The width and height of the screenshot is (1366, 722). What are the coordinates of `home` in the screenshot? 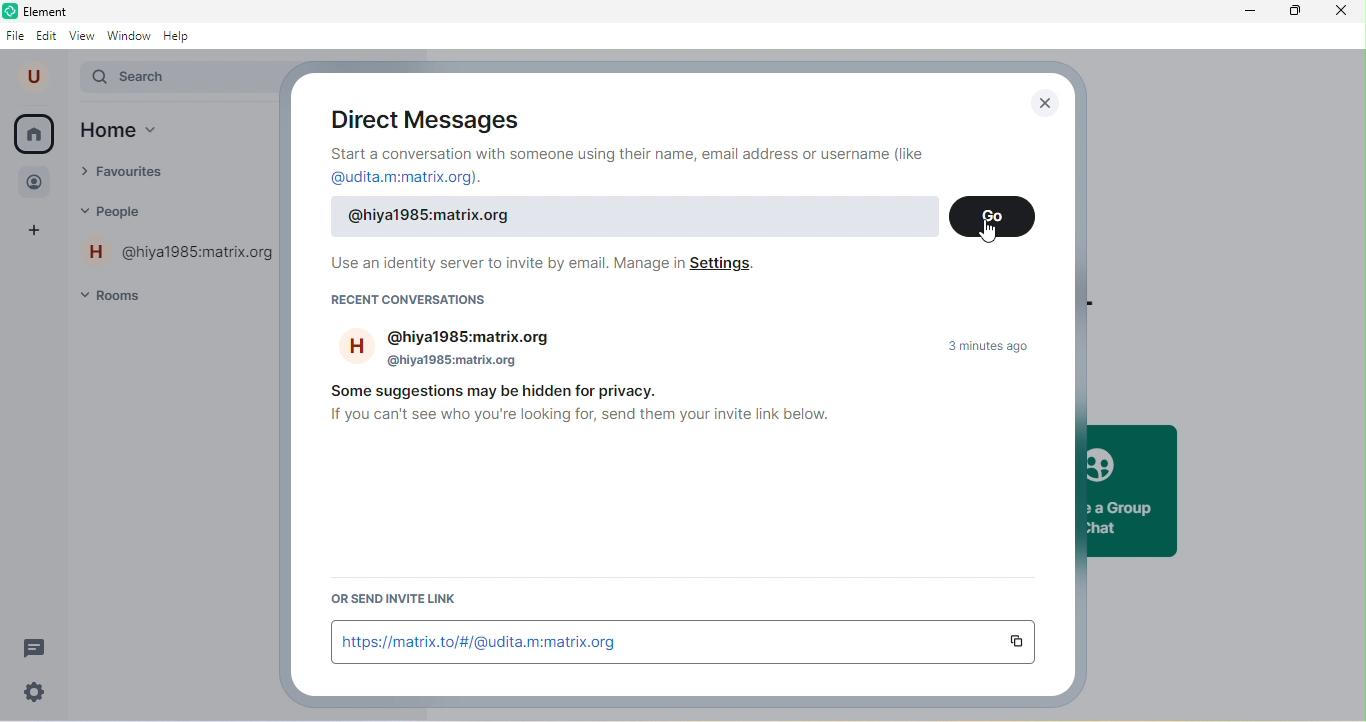 It's located at (142, 132).